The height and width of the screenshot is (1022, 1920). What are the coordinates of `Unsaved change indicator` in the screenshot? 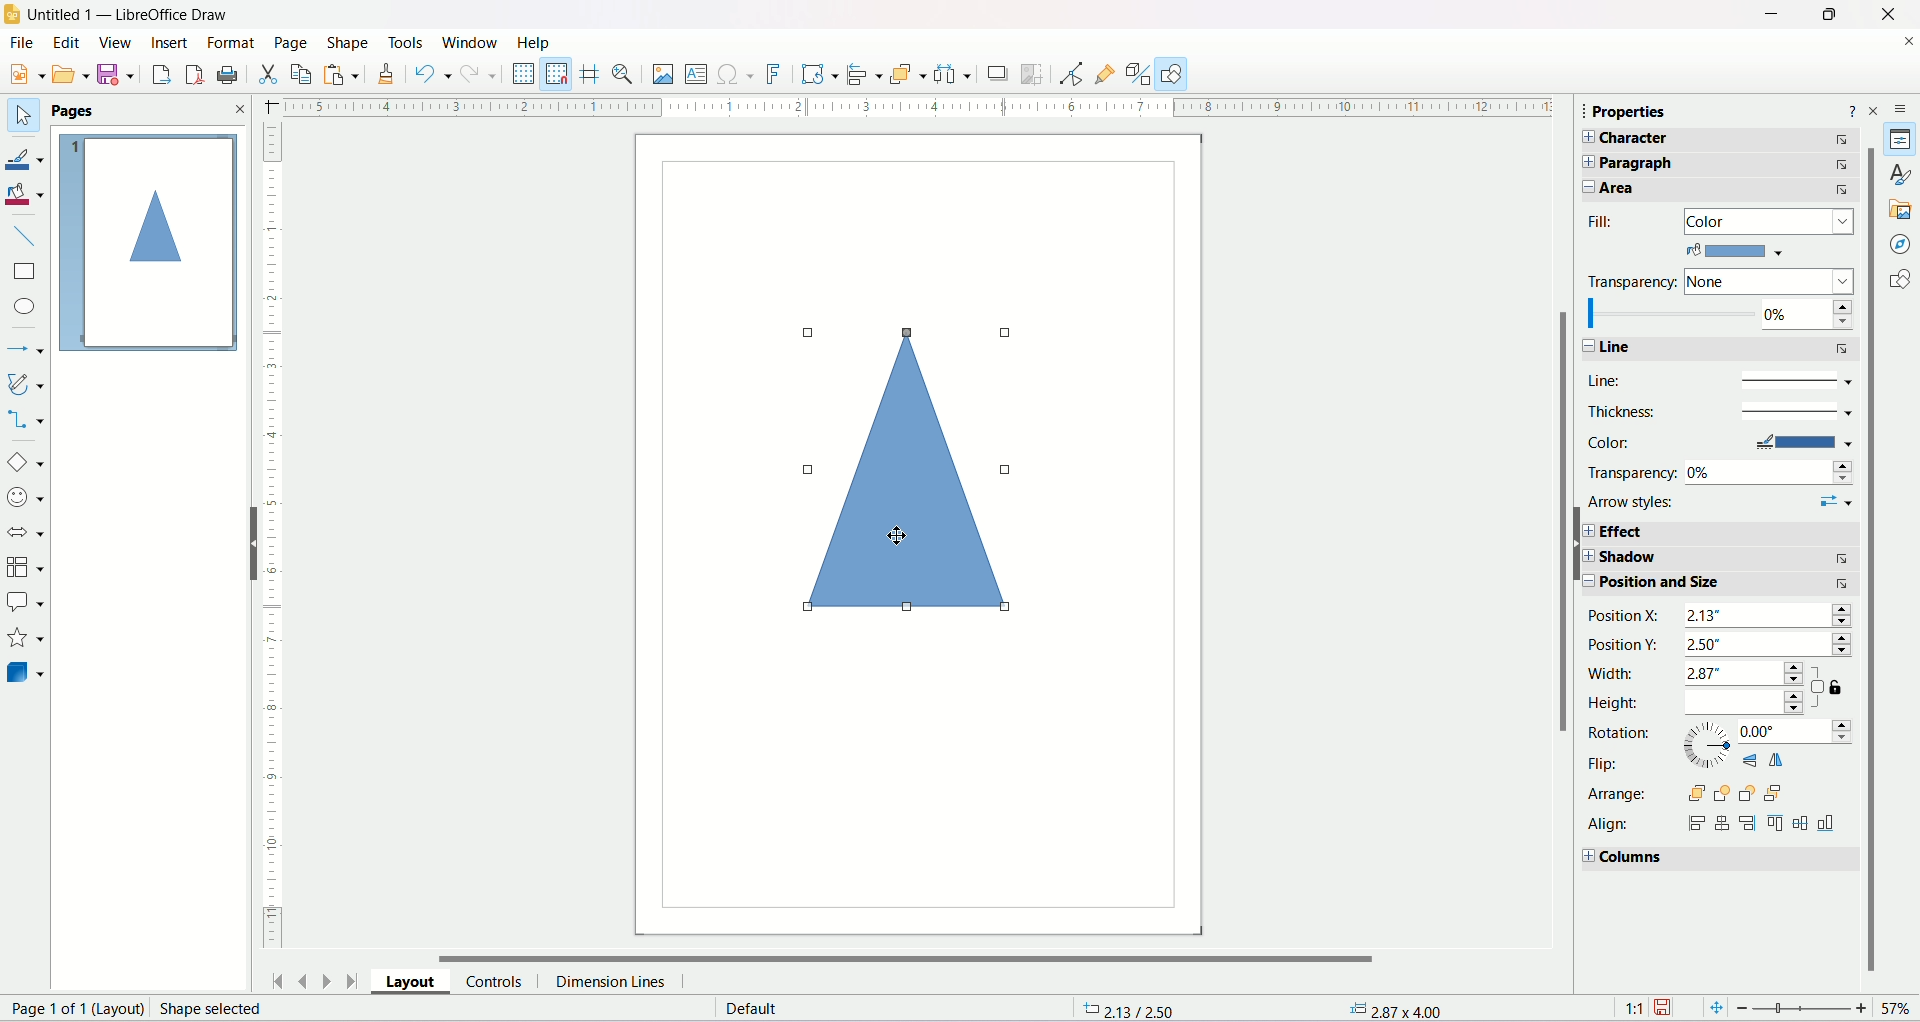 It's located at (1665, 1007).